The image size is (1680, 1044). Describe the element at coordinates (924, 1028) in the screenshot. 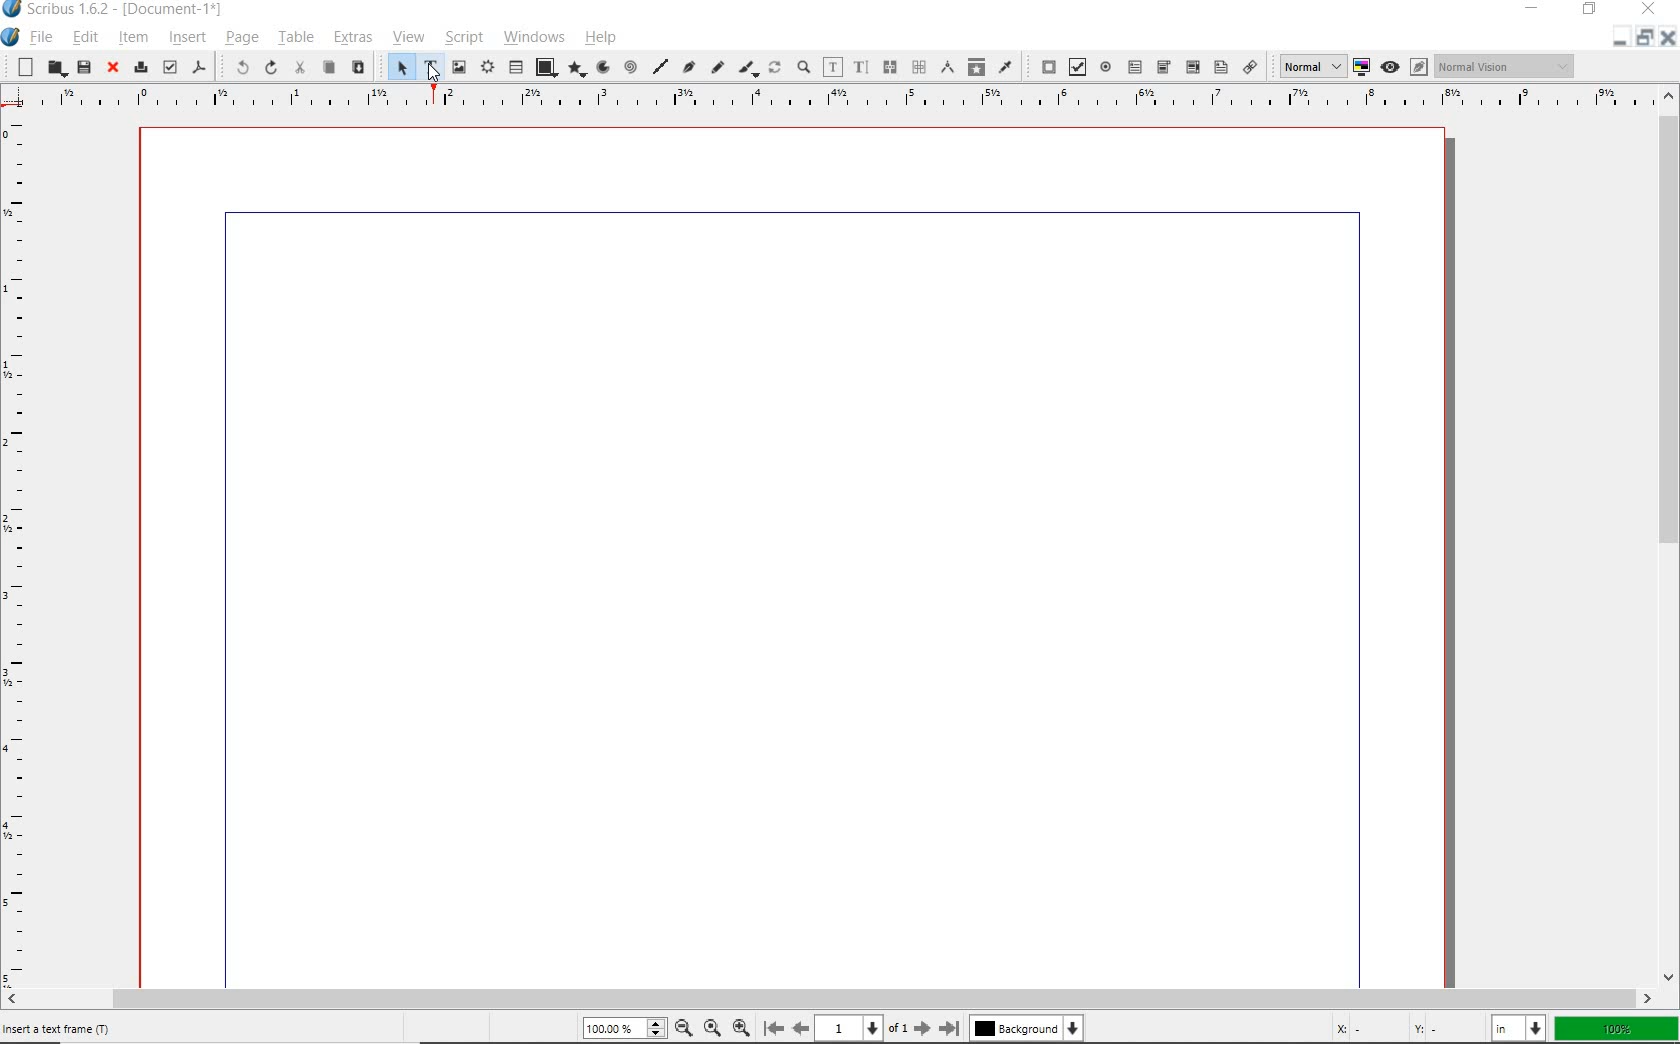

I see `Next Page` at that location.